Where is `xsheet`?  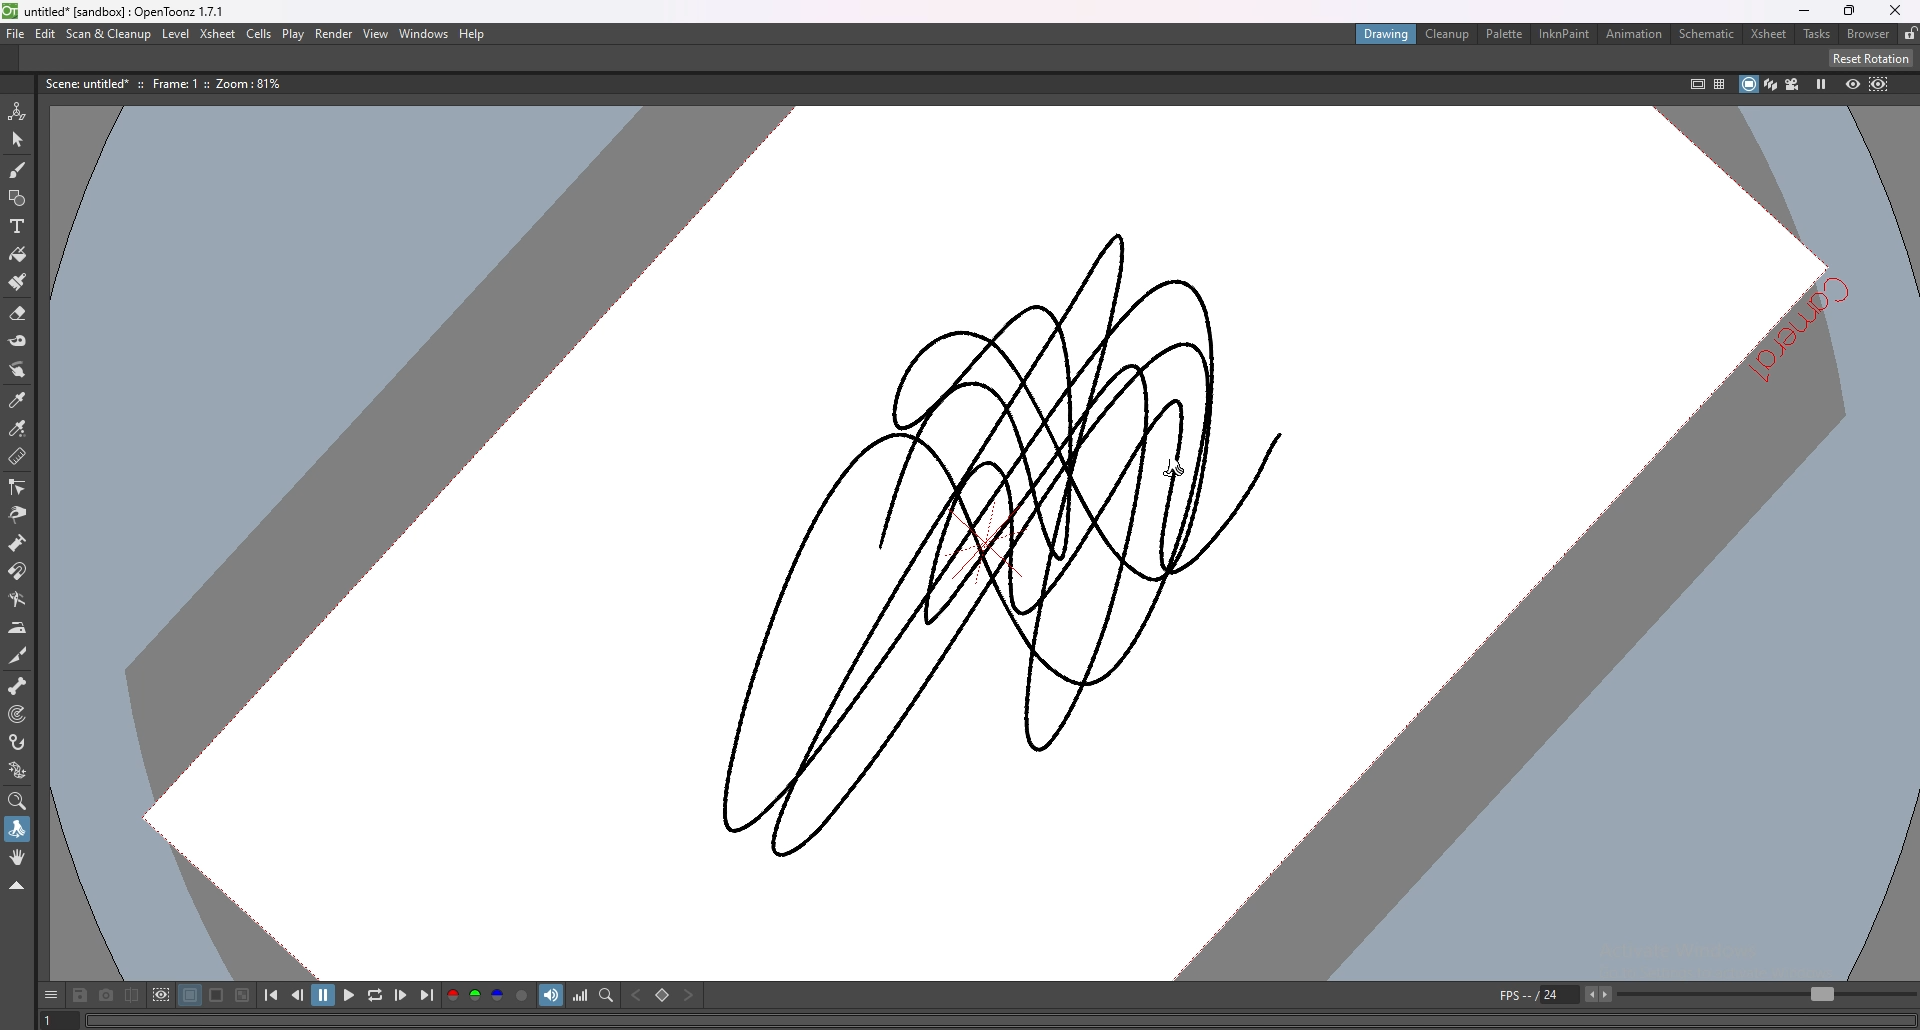 xsheet is located at coordinates (1771, 34).